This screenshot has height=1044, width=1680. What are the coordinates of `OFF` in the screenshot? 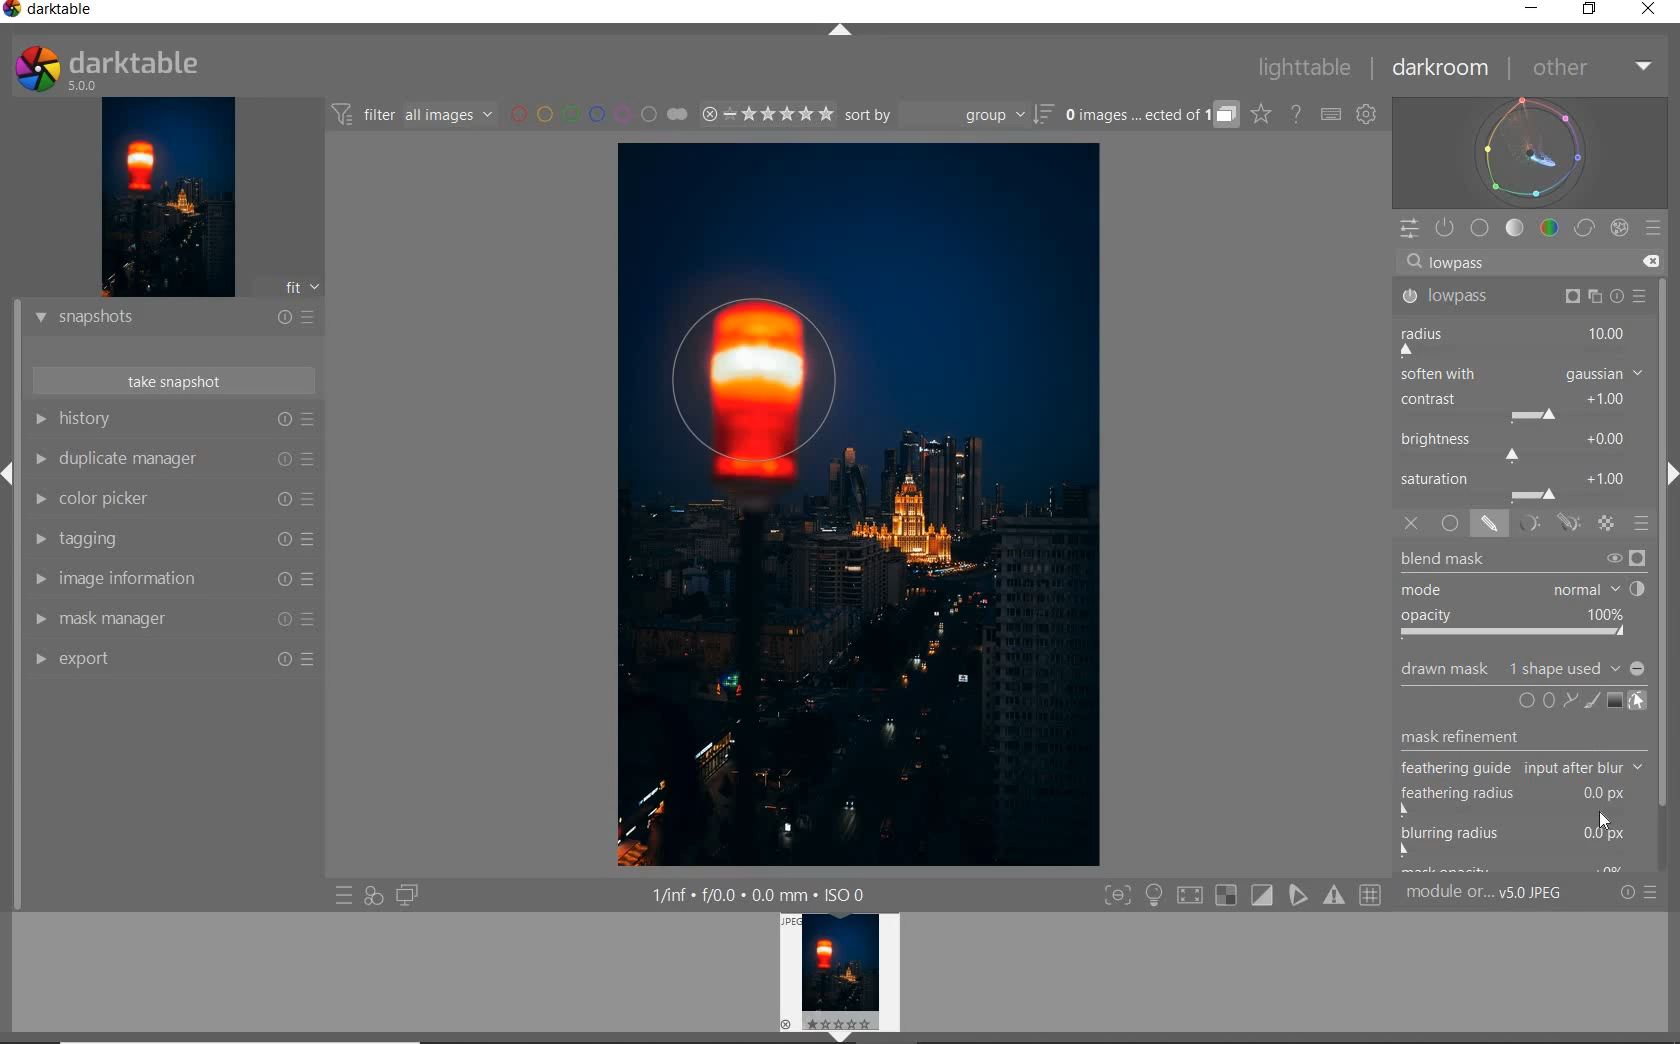 It's located at (1411, 524).